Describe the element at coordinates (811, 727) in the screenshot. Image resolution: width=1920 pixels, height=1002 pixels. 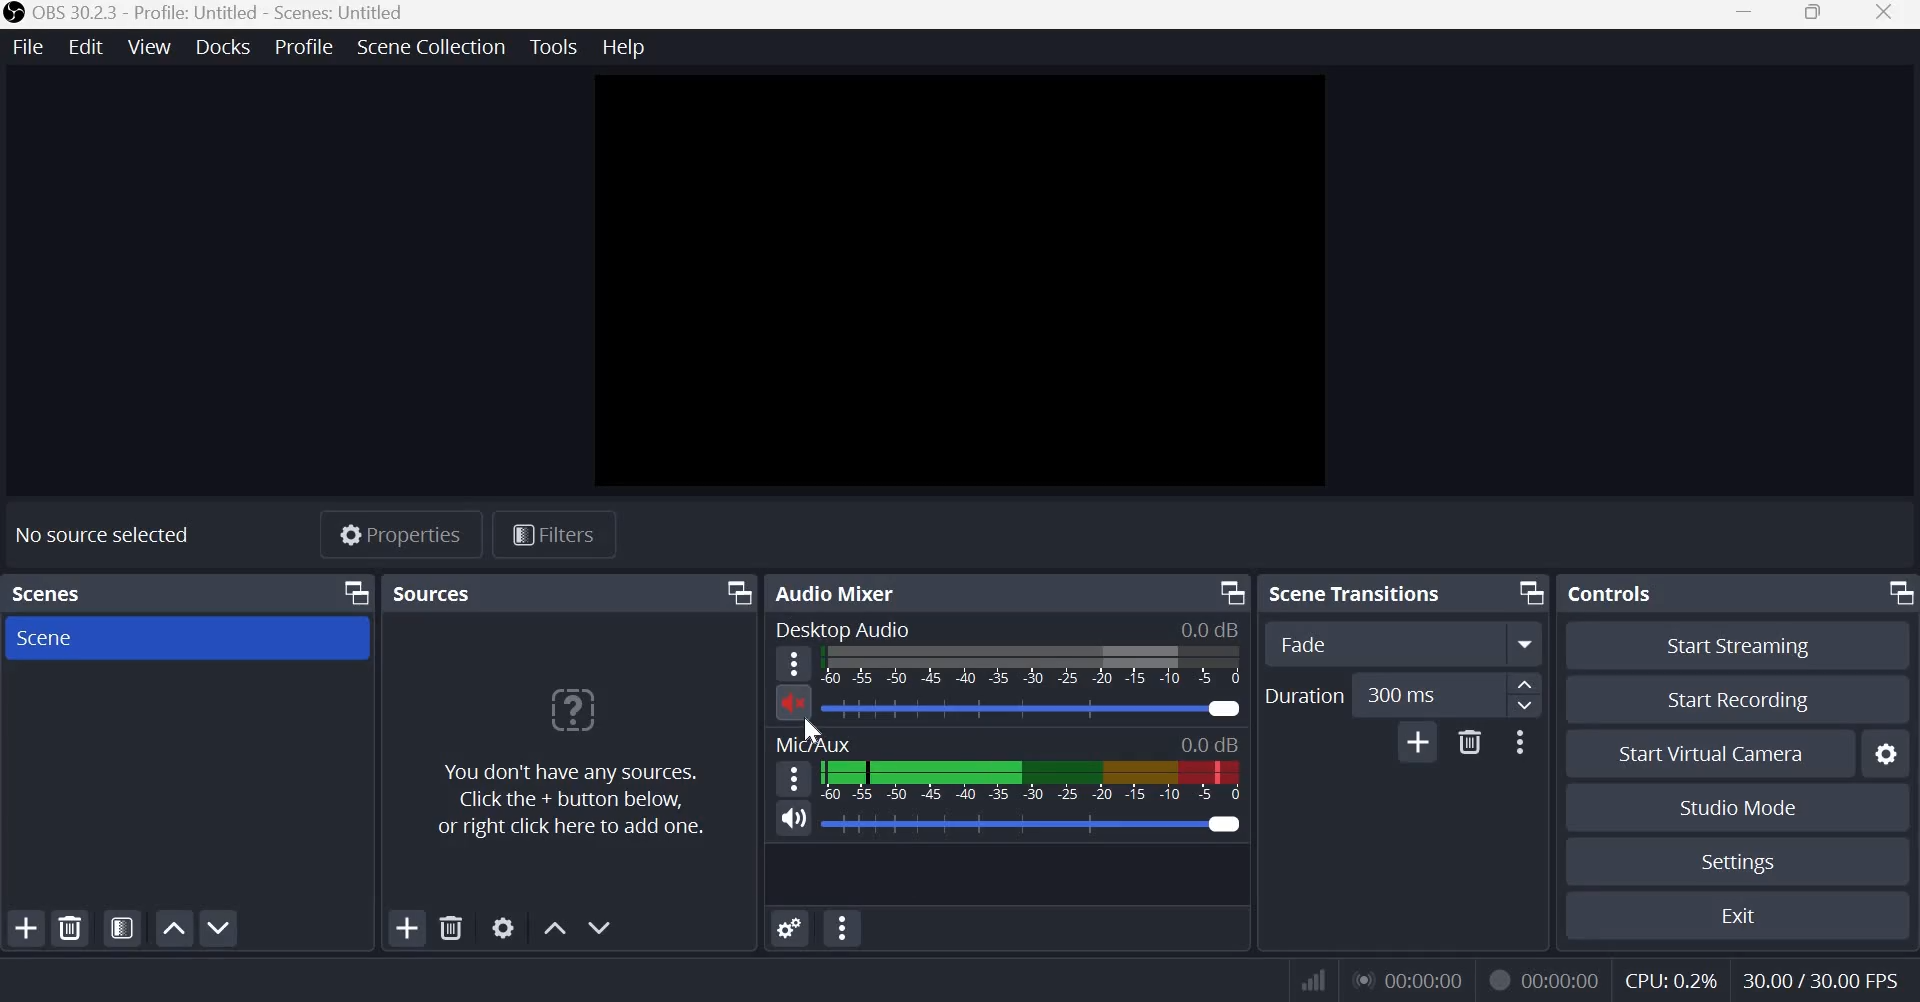
I see `cursor` at that location.